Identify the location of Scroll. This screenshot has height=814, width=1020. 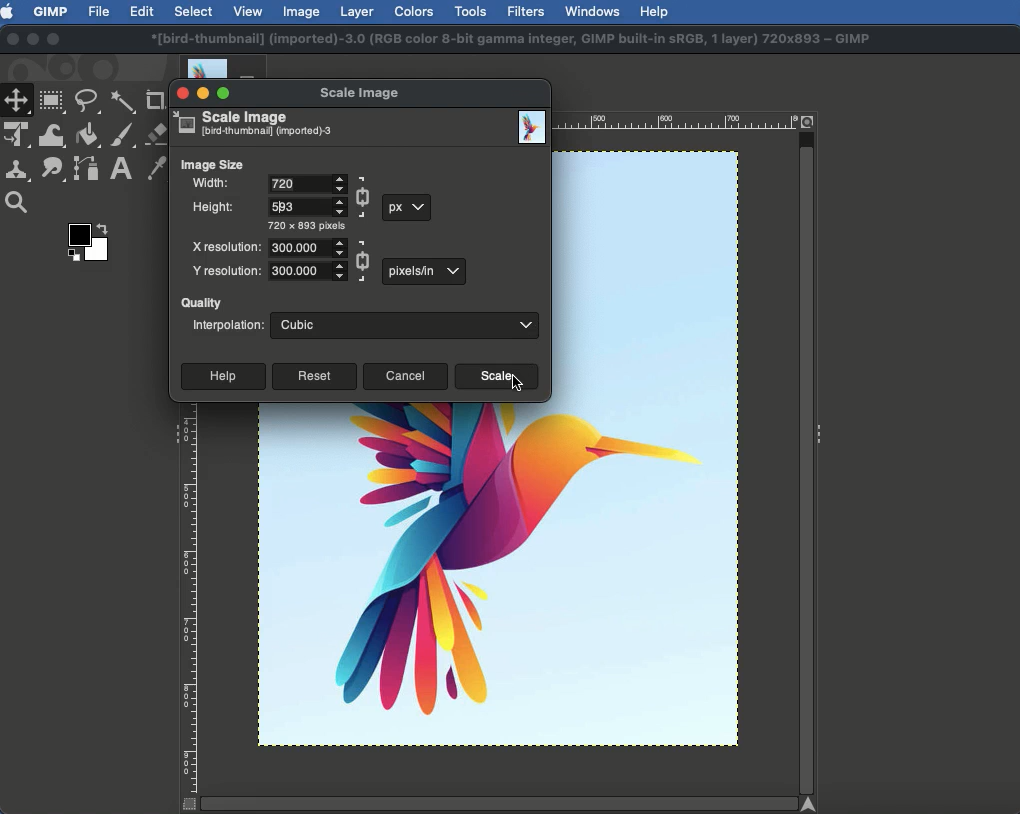
(808, 459).